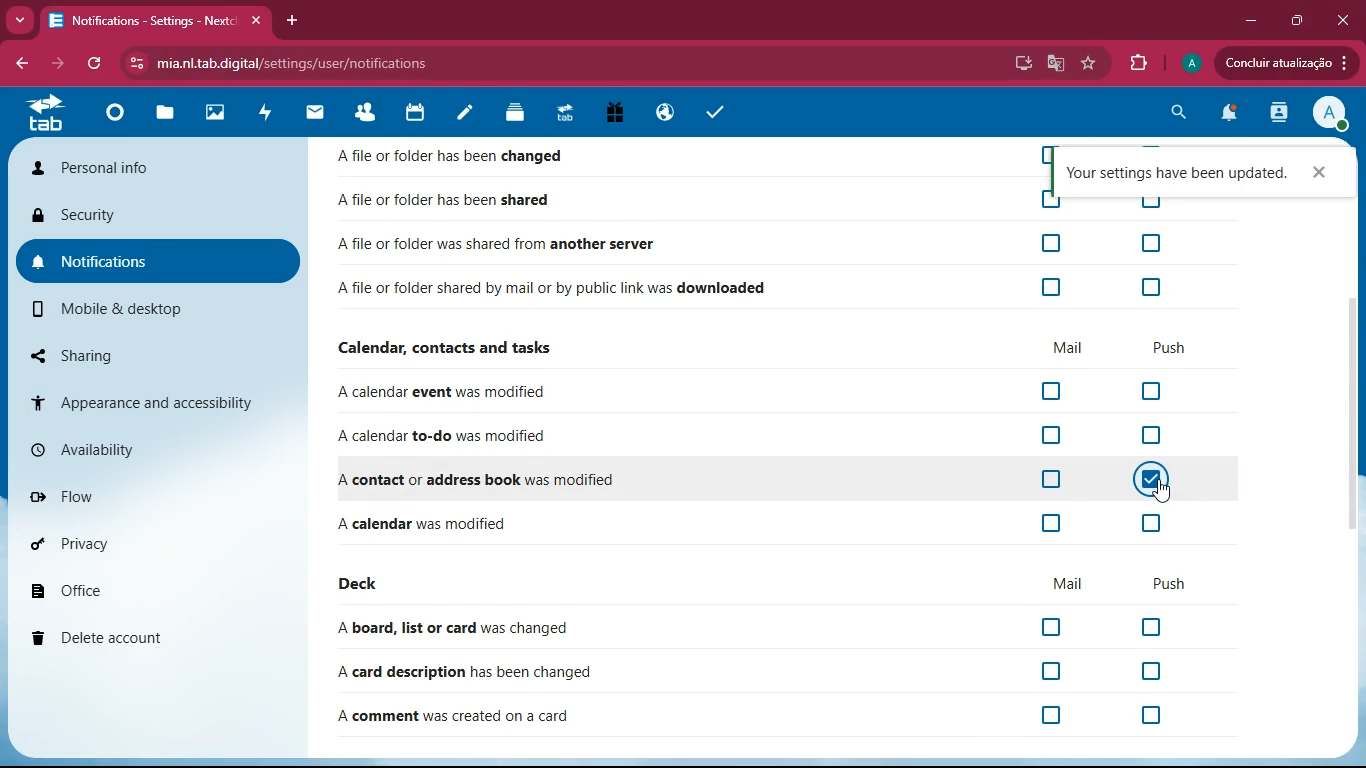  Describe the element at coordinates (1154, 244) in the screenshot. I see `off` at that location.